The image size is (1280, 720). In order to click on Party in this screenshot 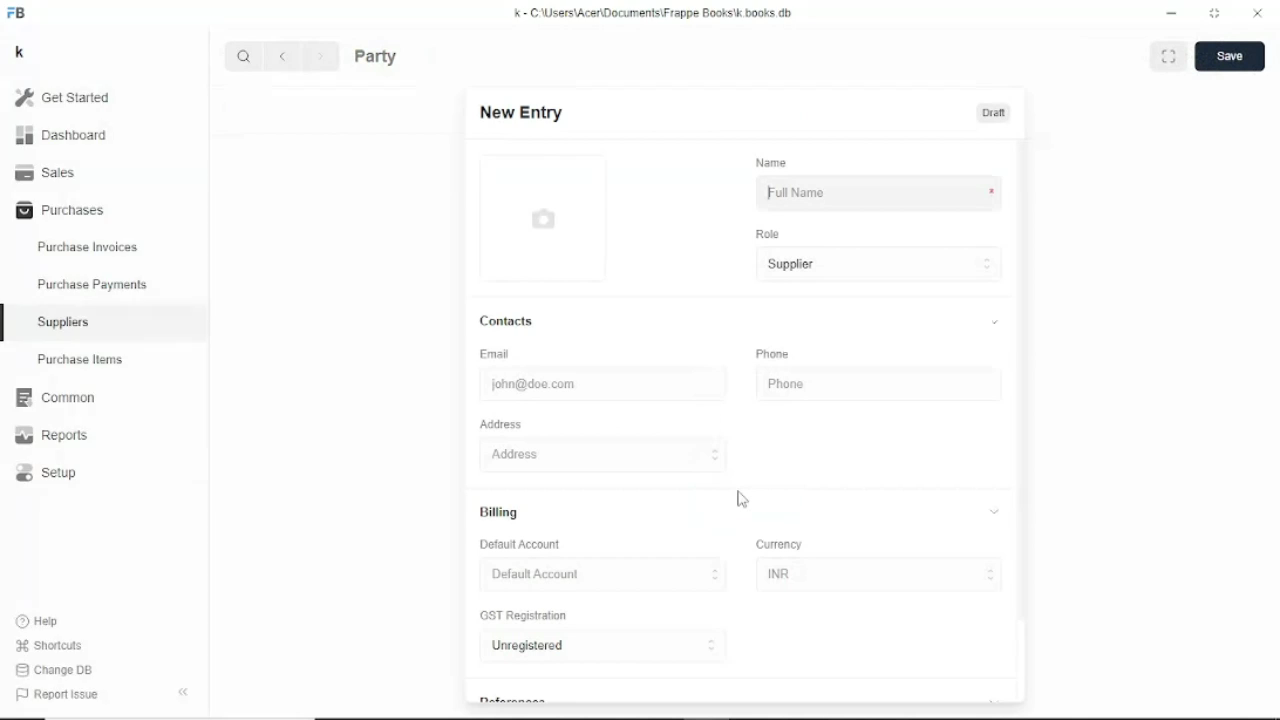, I will do `click(376, 56)`.